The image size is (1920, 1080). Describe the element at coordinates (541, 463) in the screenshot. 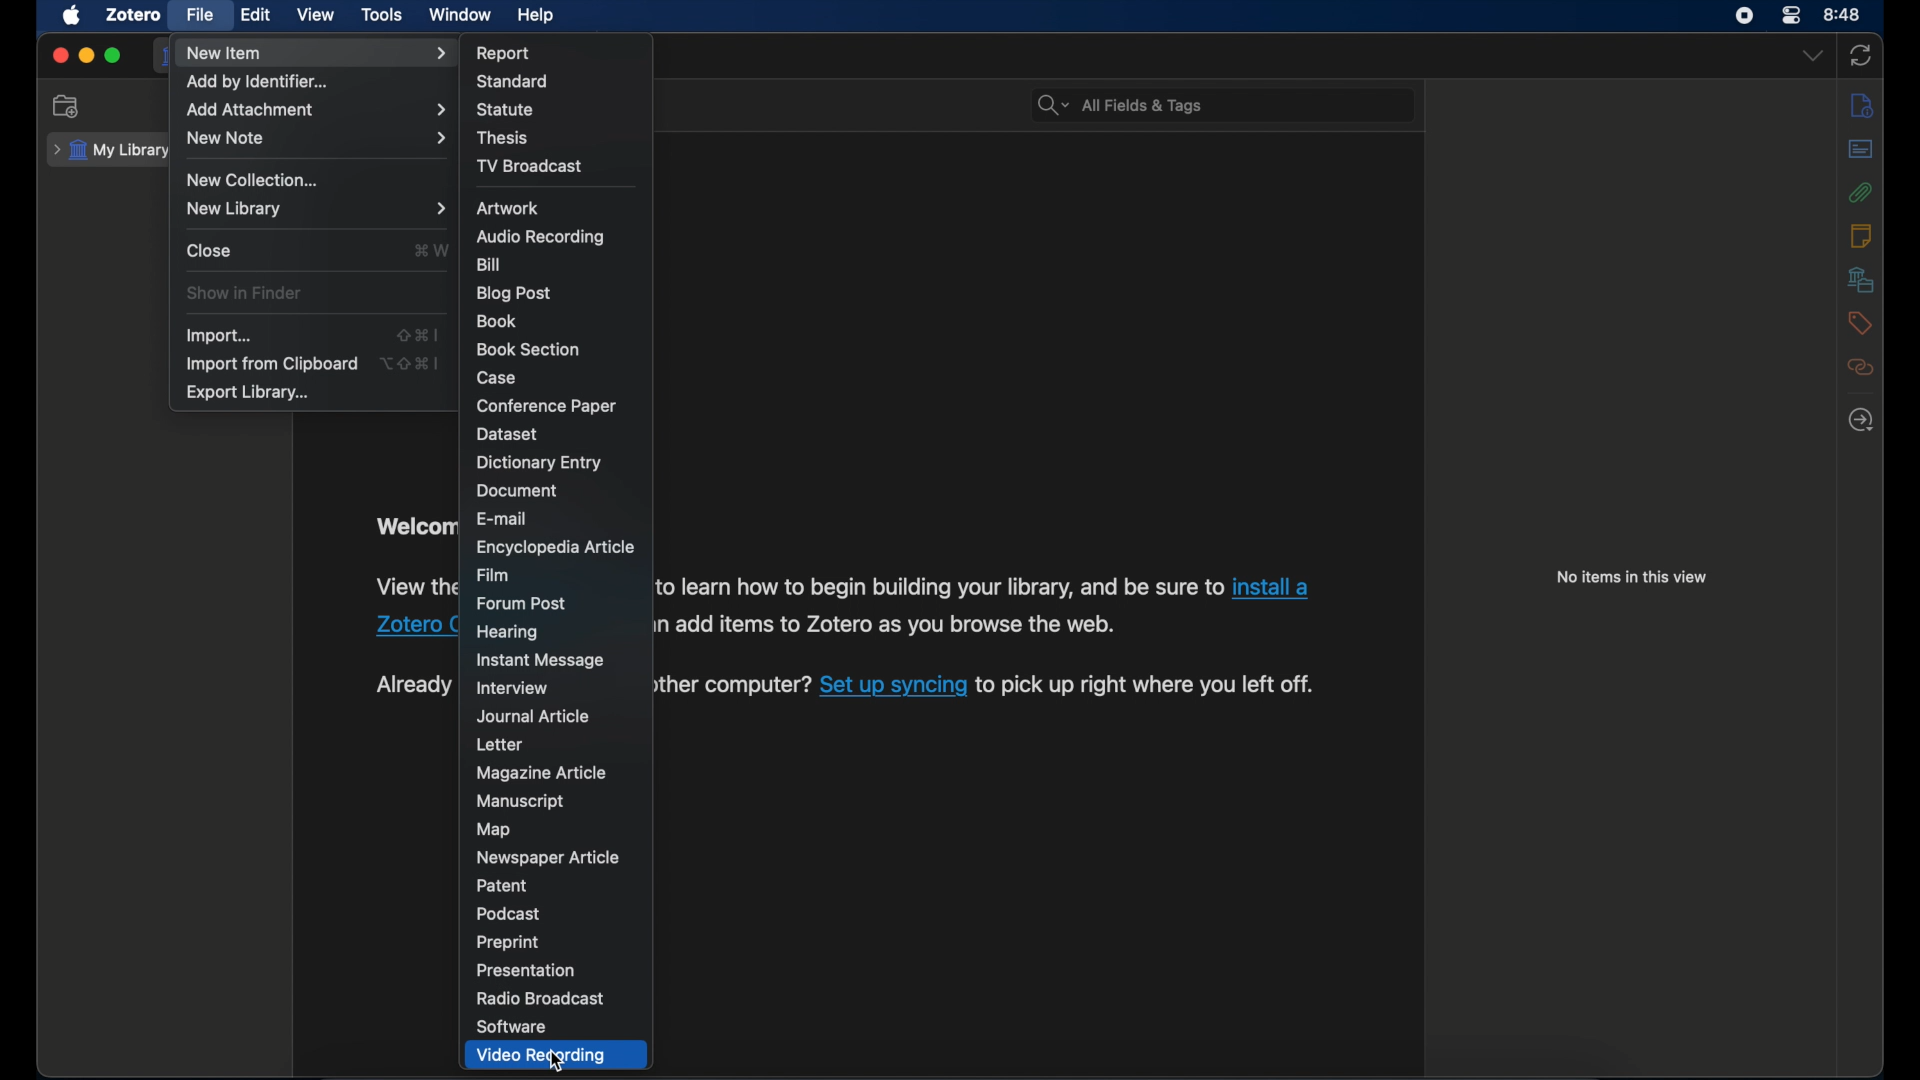

I see `dictionary entry` at that location.